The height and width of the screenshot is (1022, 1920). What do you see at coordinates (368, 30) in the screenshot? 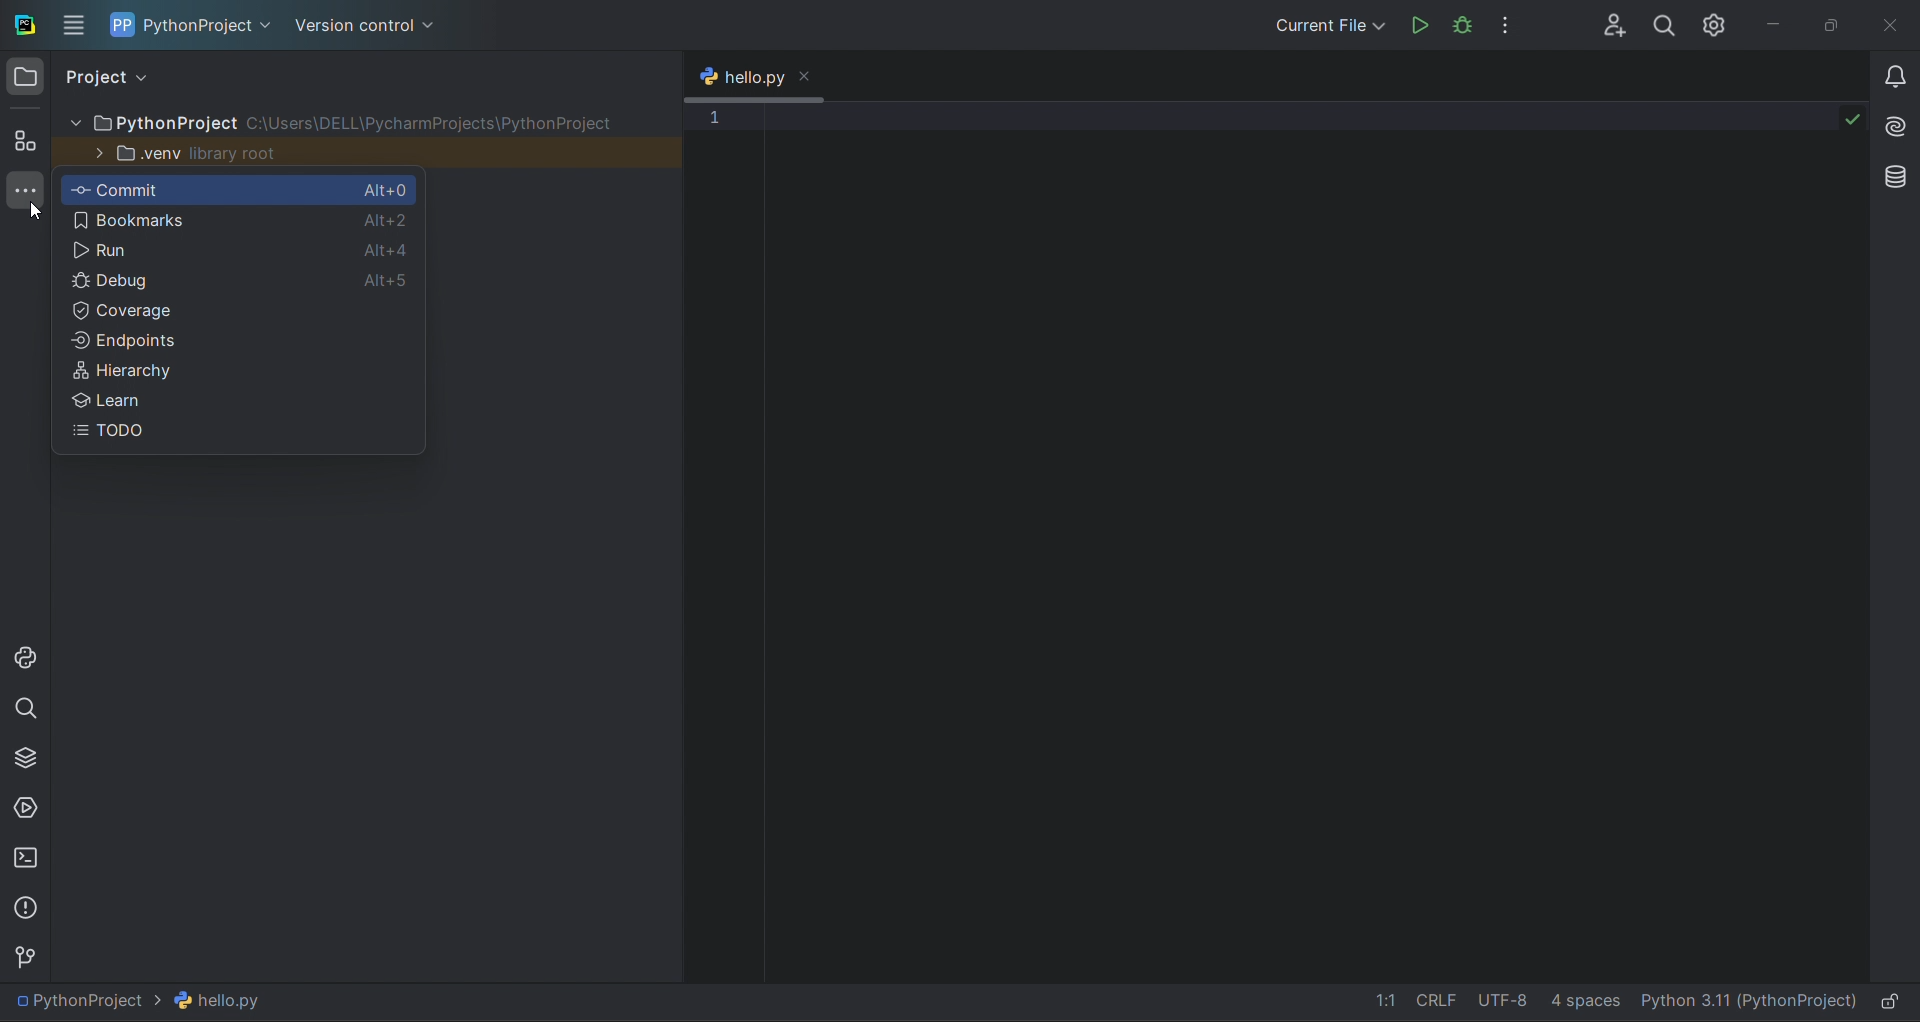
I see `version control` at bounding box center [368, 30].